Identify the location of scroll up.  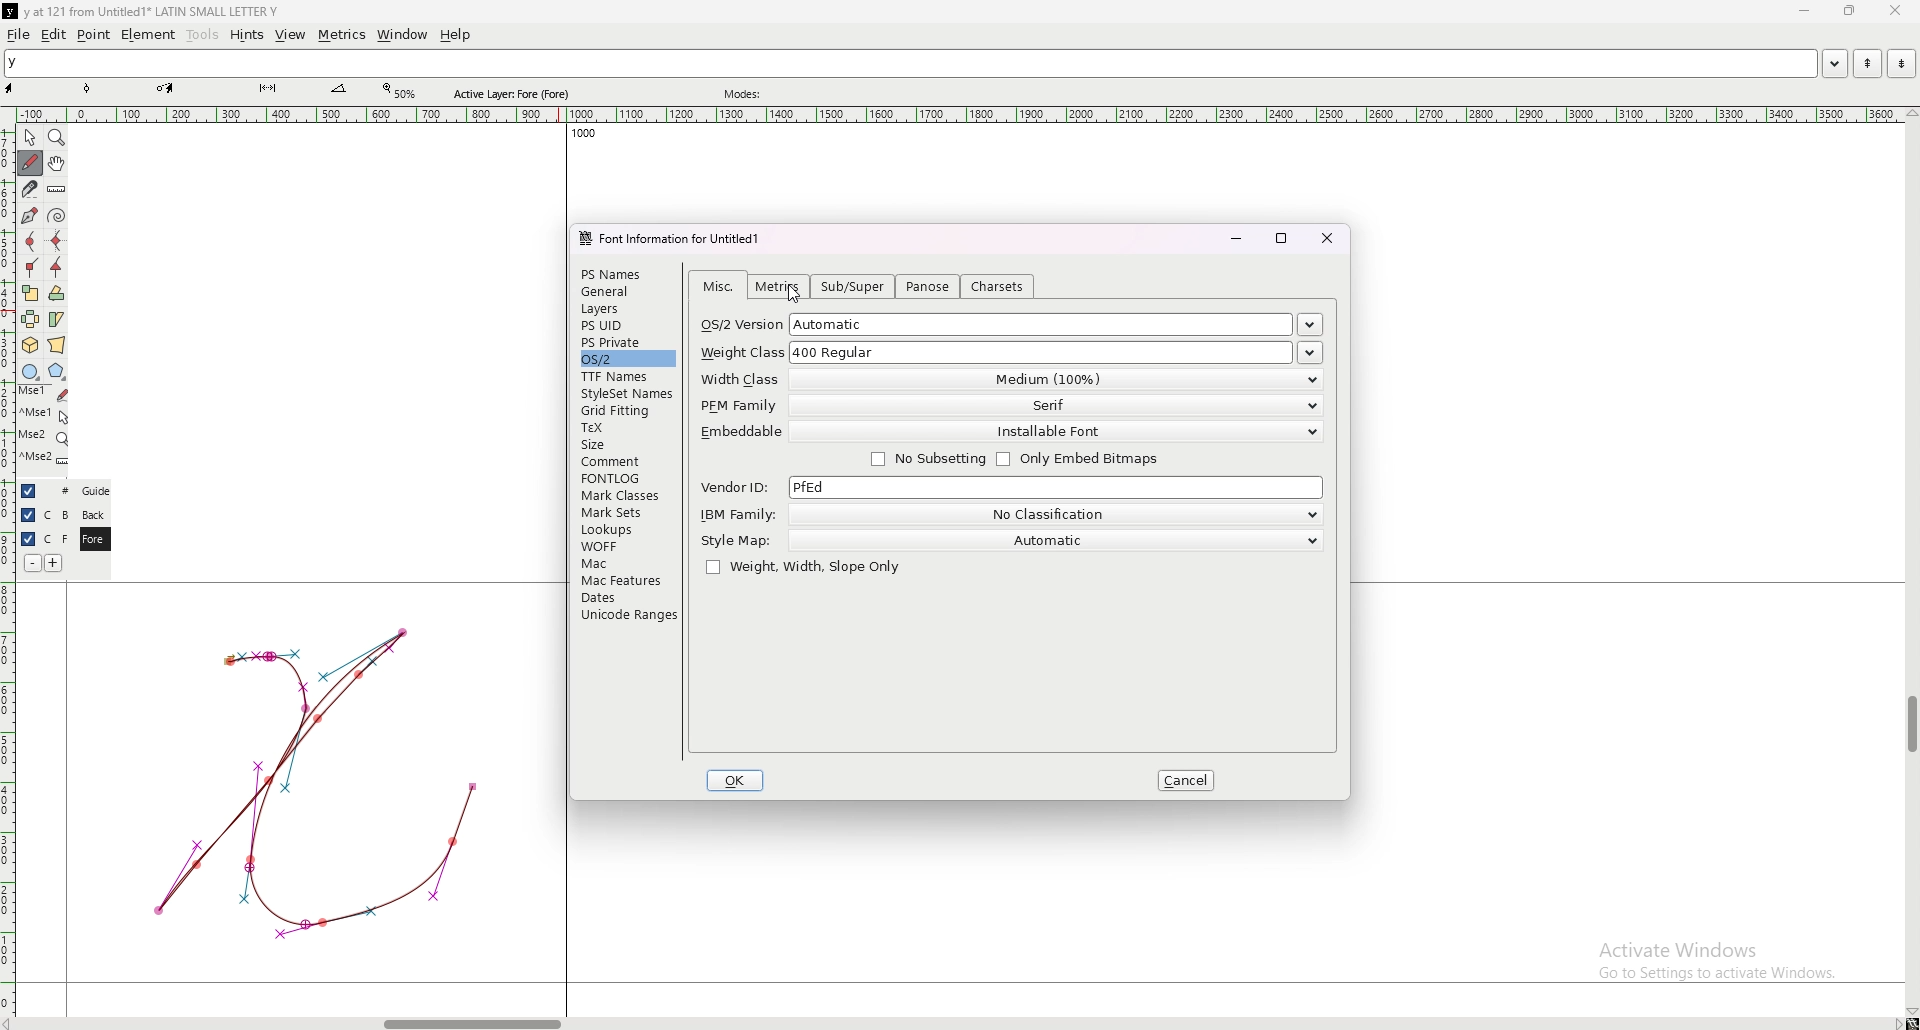
(1908, 114).